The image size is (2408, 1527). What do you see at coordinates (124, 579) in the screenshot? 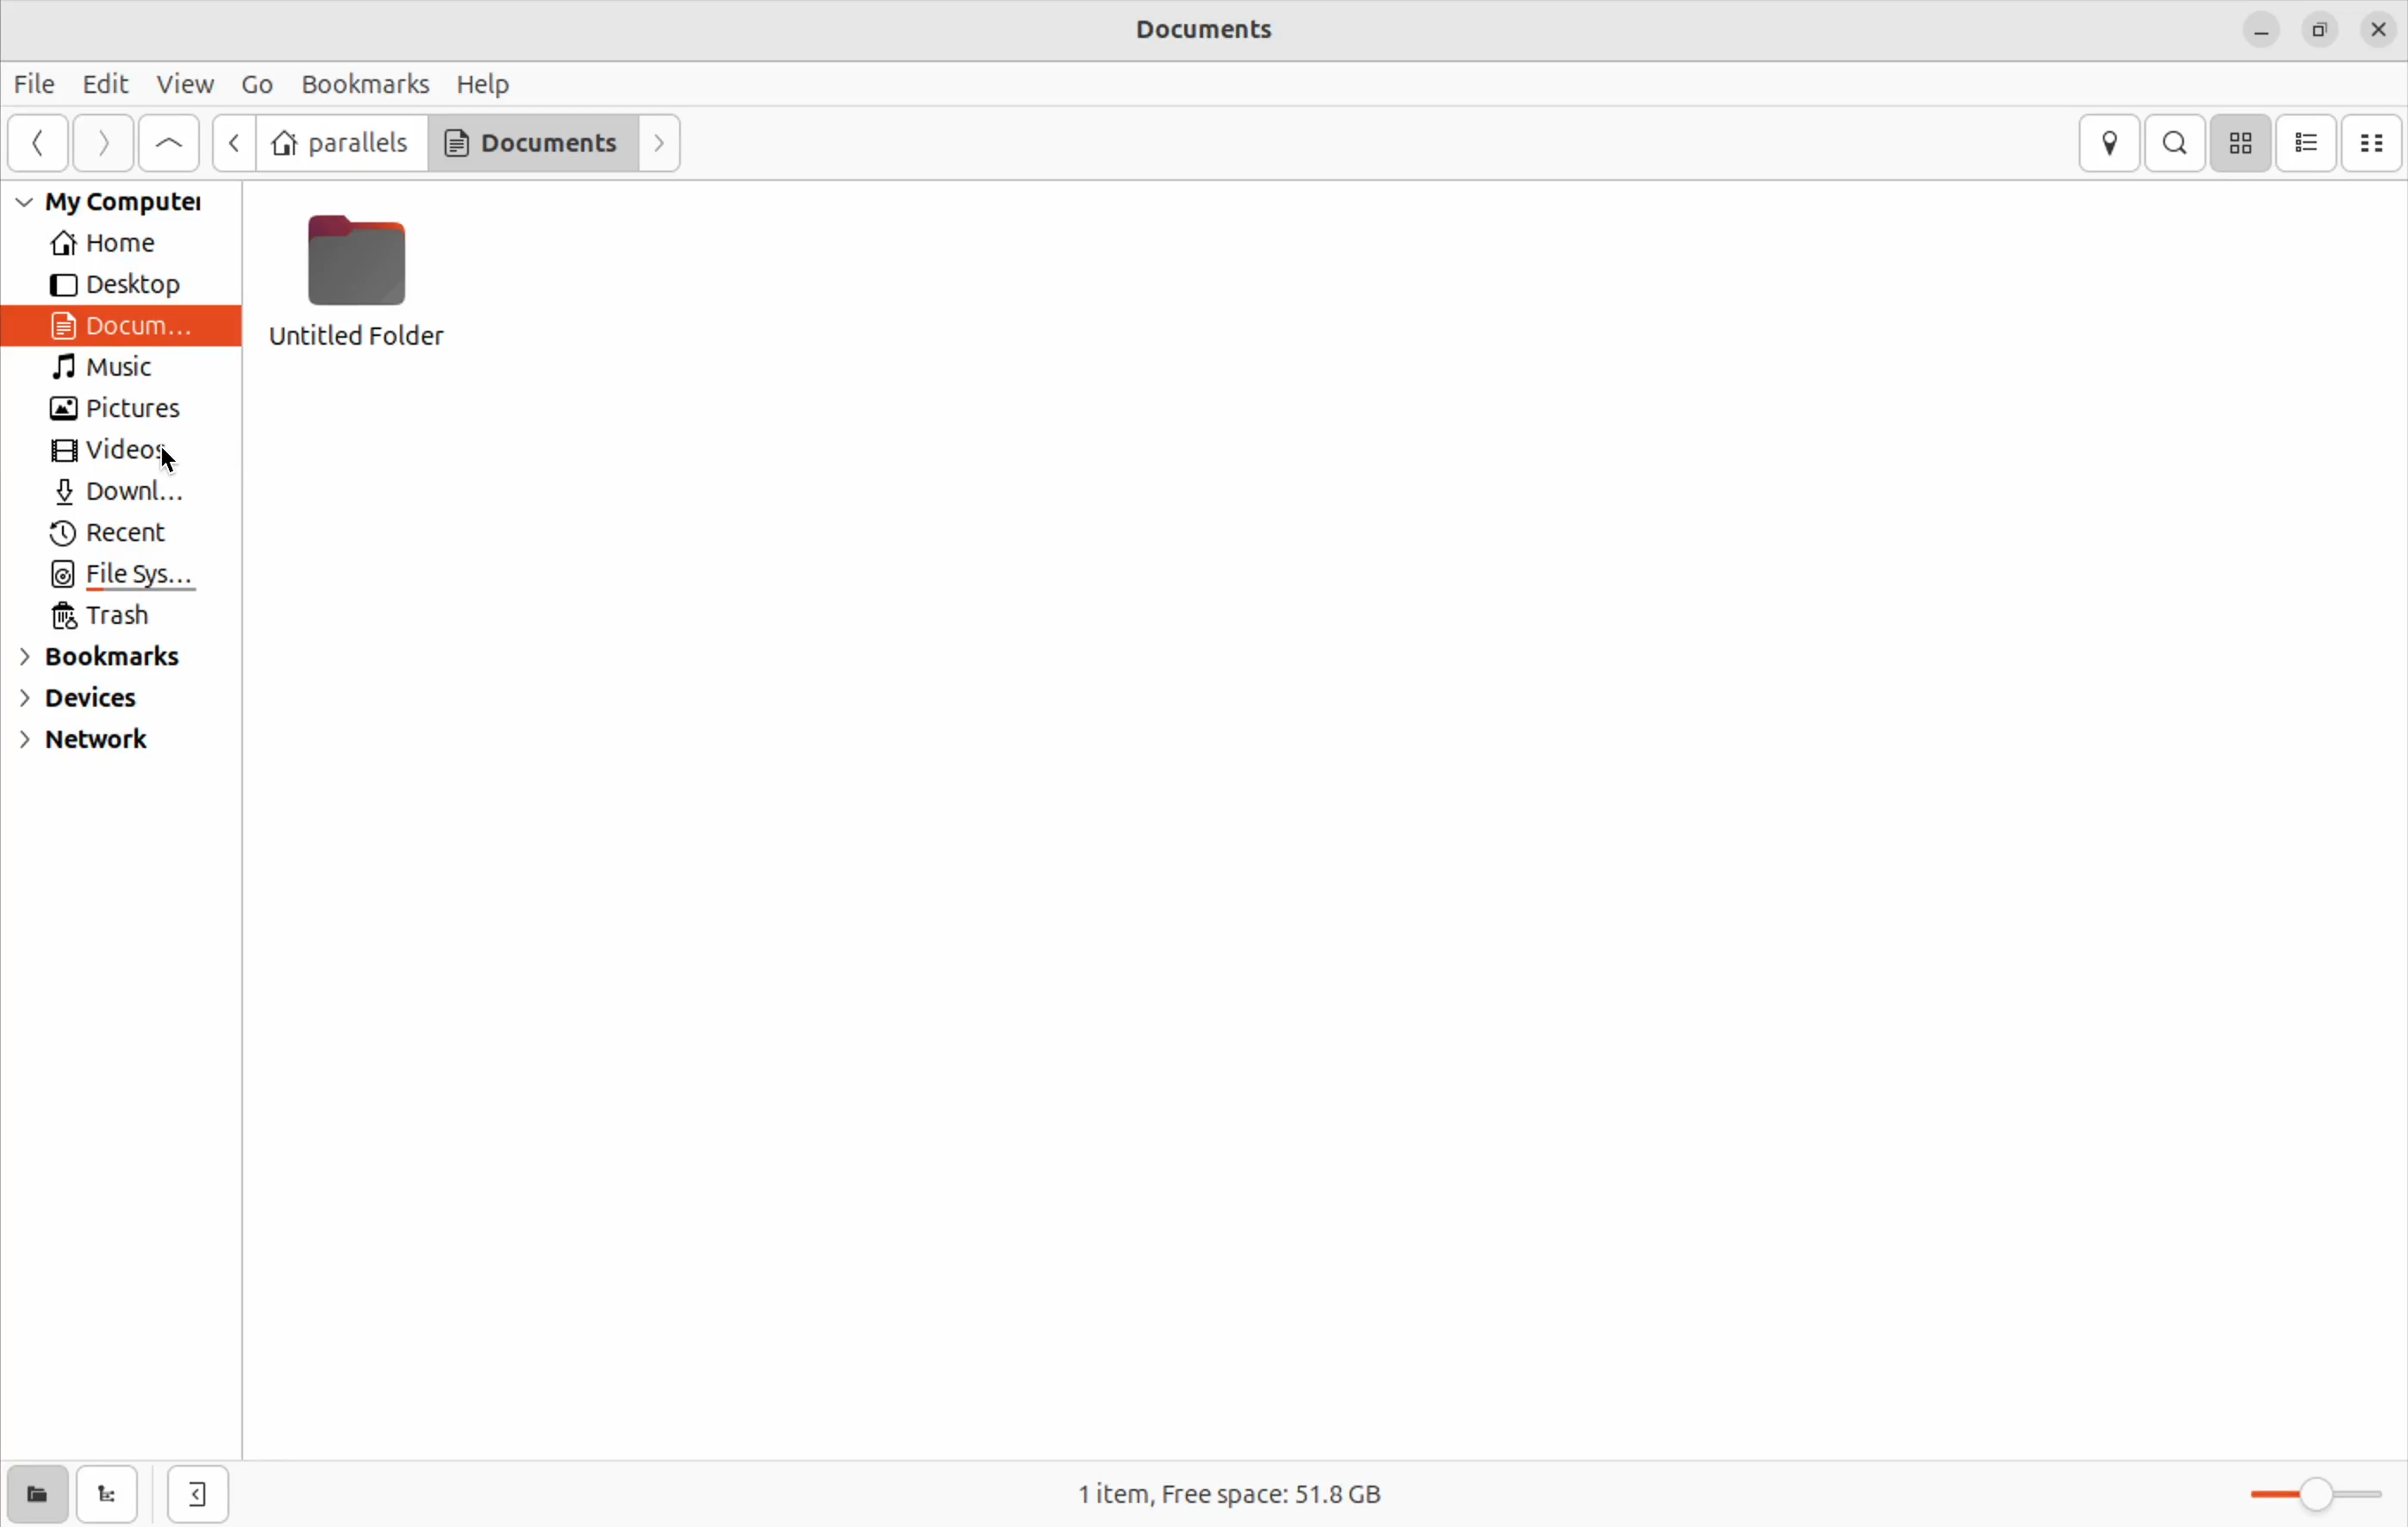
I see `File System` at bounding box center [124, 579].